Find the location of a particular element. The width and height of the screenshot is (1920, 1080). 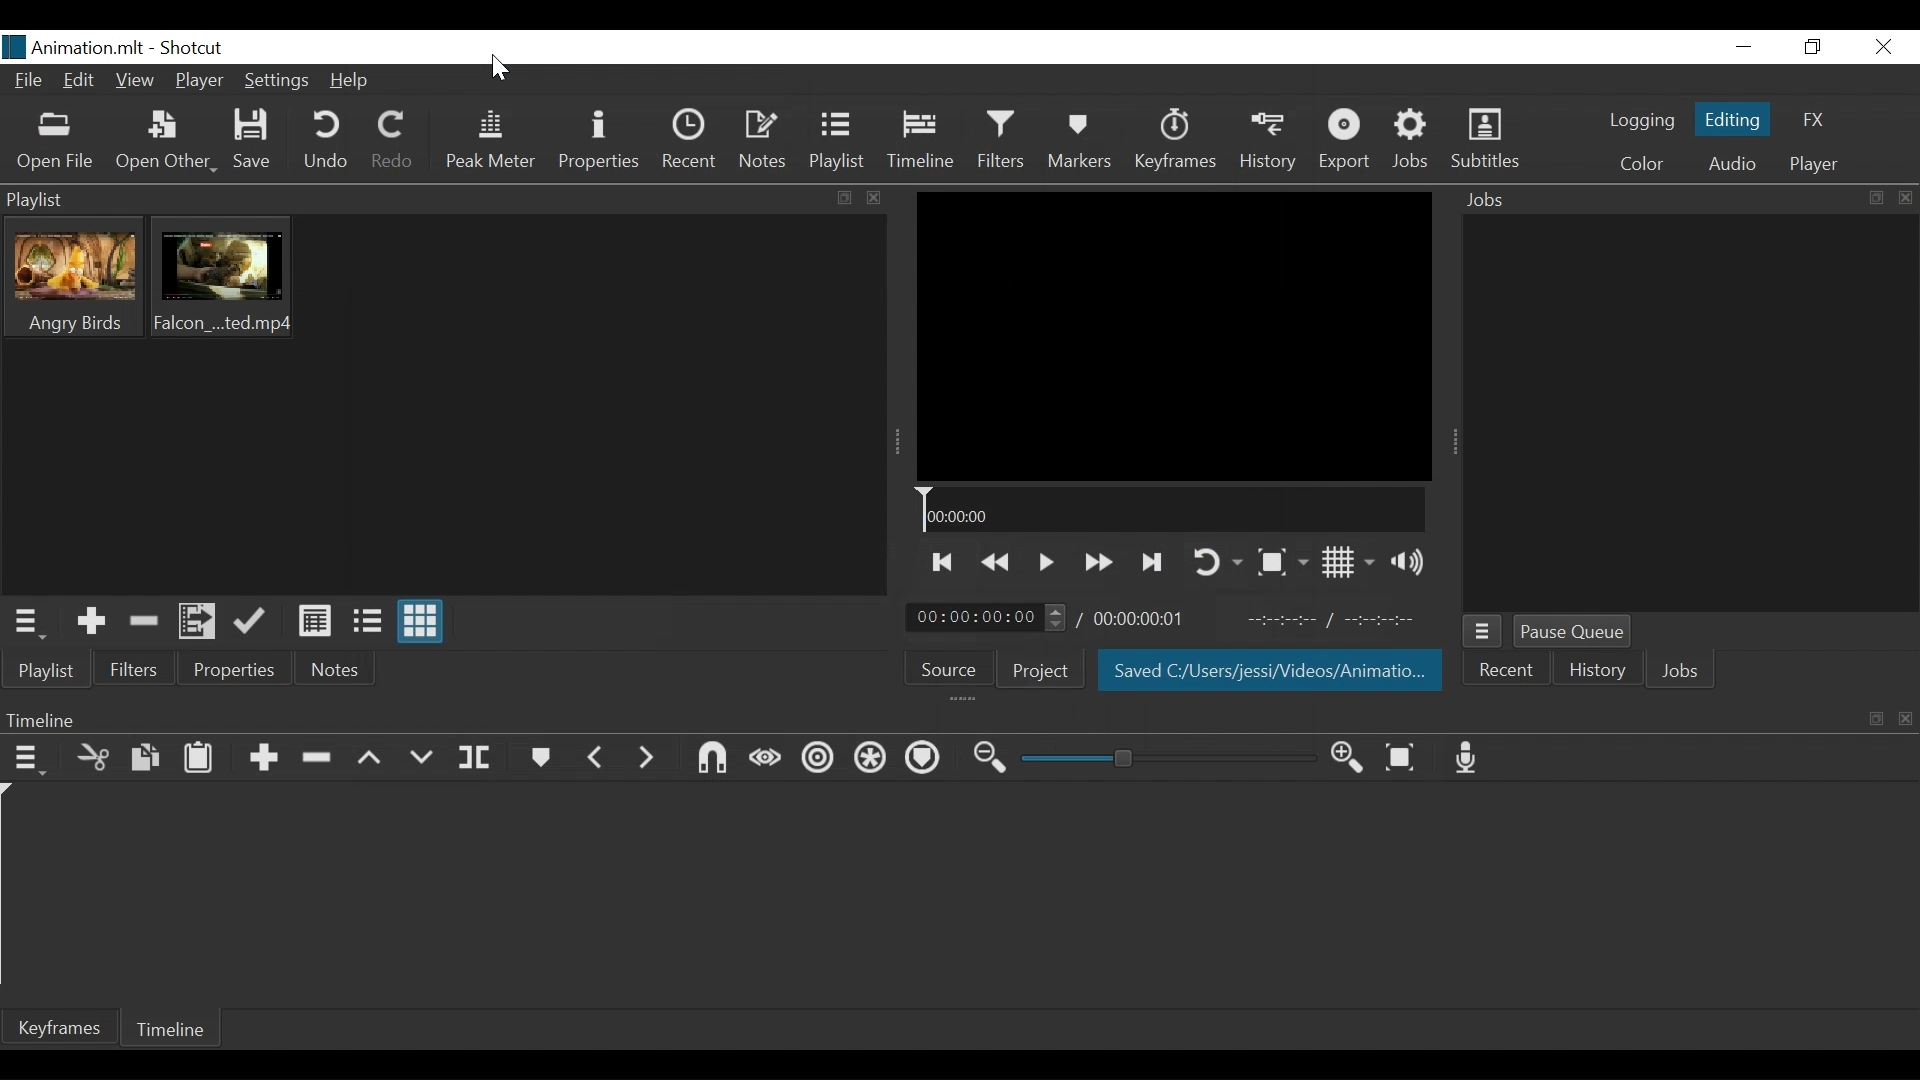

Zoom timeline to fit is located at coordinates (1407, 758).